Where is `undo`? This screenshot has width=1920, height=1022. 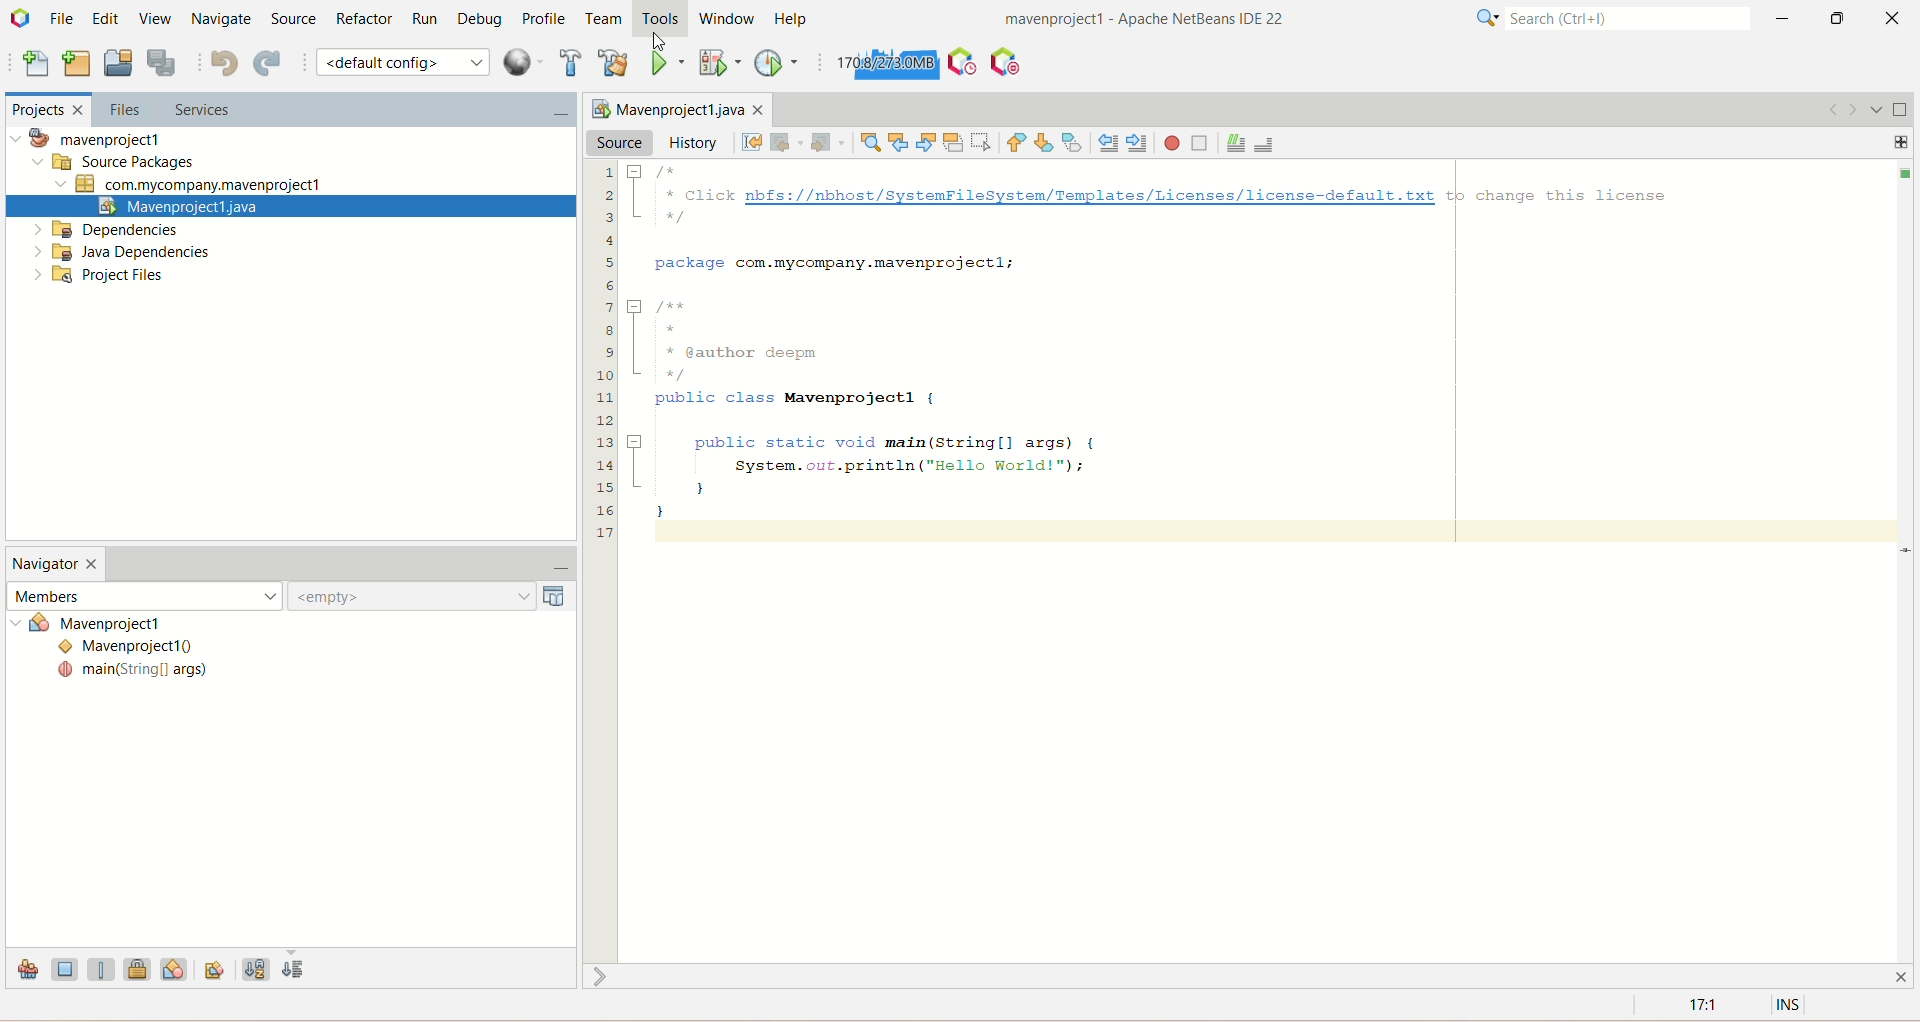 undo is located at coordinates (223, 63).